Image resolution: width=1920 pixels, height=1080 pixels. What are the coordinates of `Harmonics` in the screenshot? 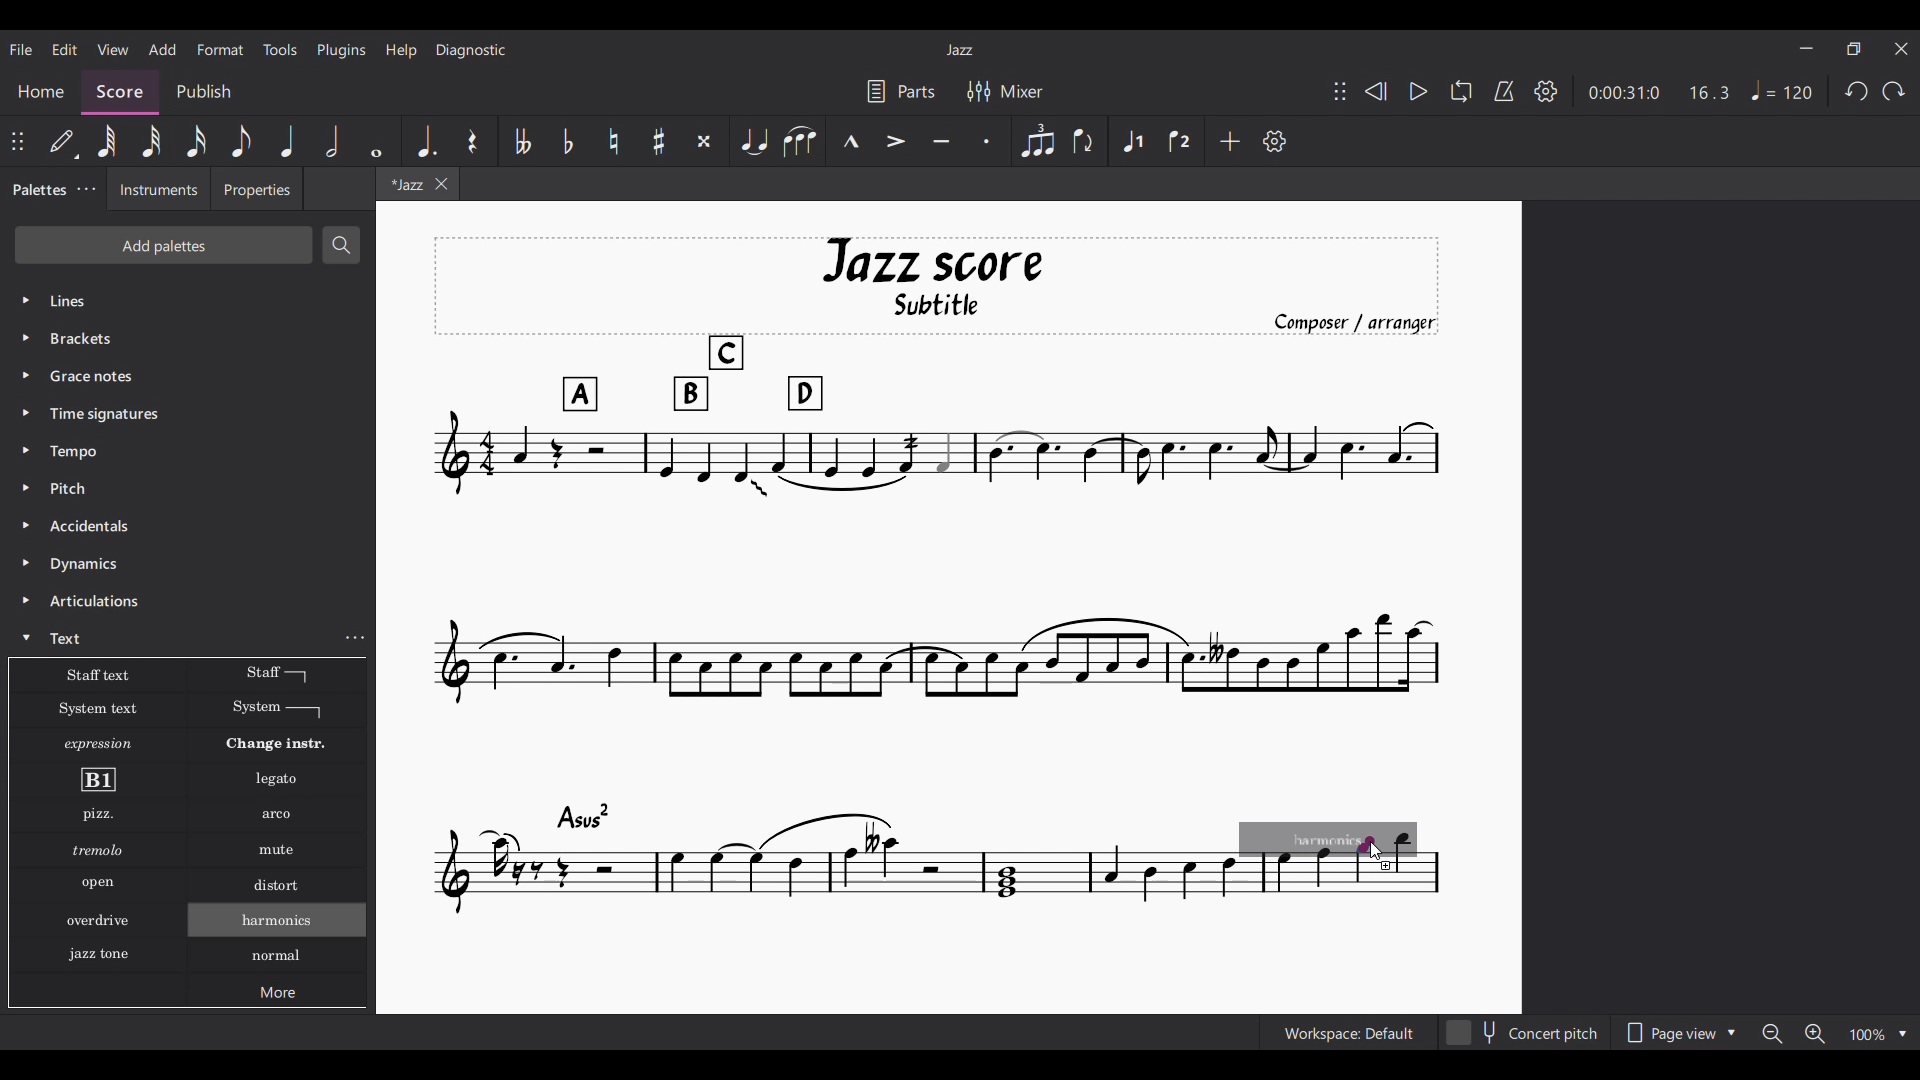 It's located at (289, 925).